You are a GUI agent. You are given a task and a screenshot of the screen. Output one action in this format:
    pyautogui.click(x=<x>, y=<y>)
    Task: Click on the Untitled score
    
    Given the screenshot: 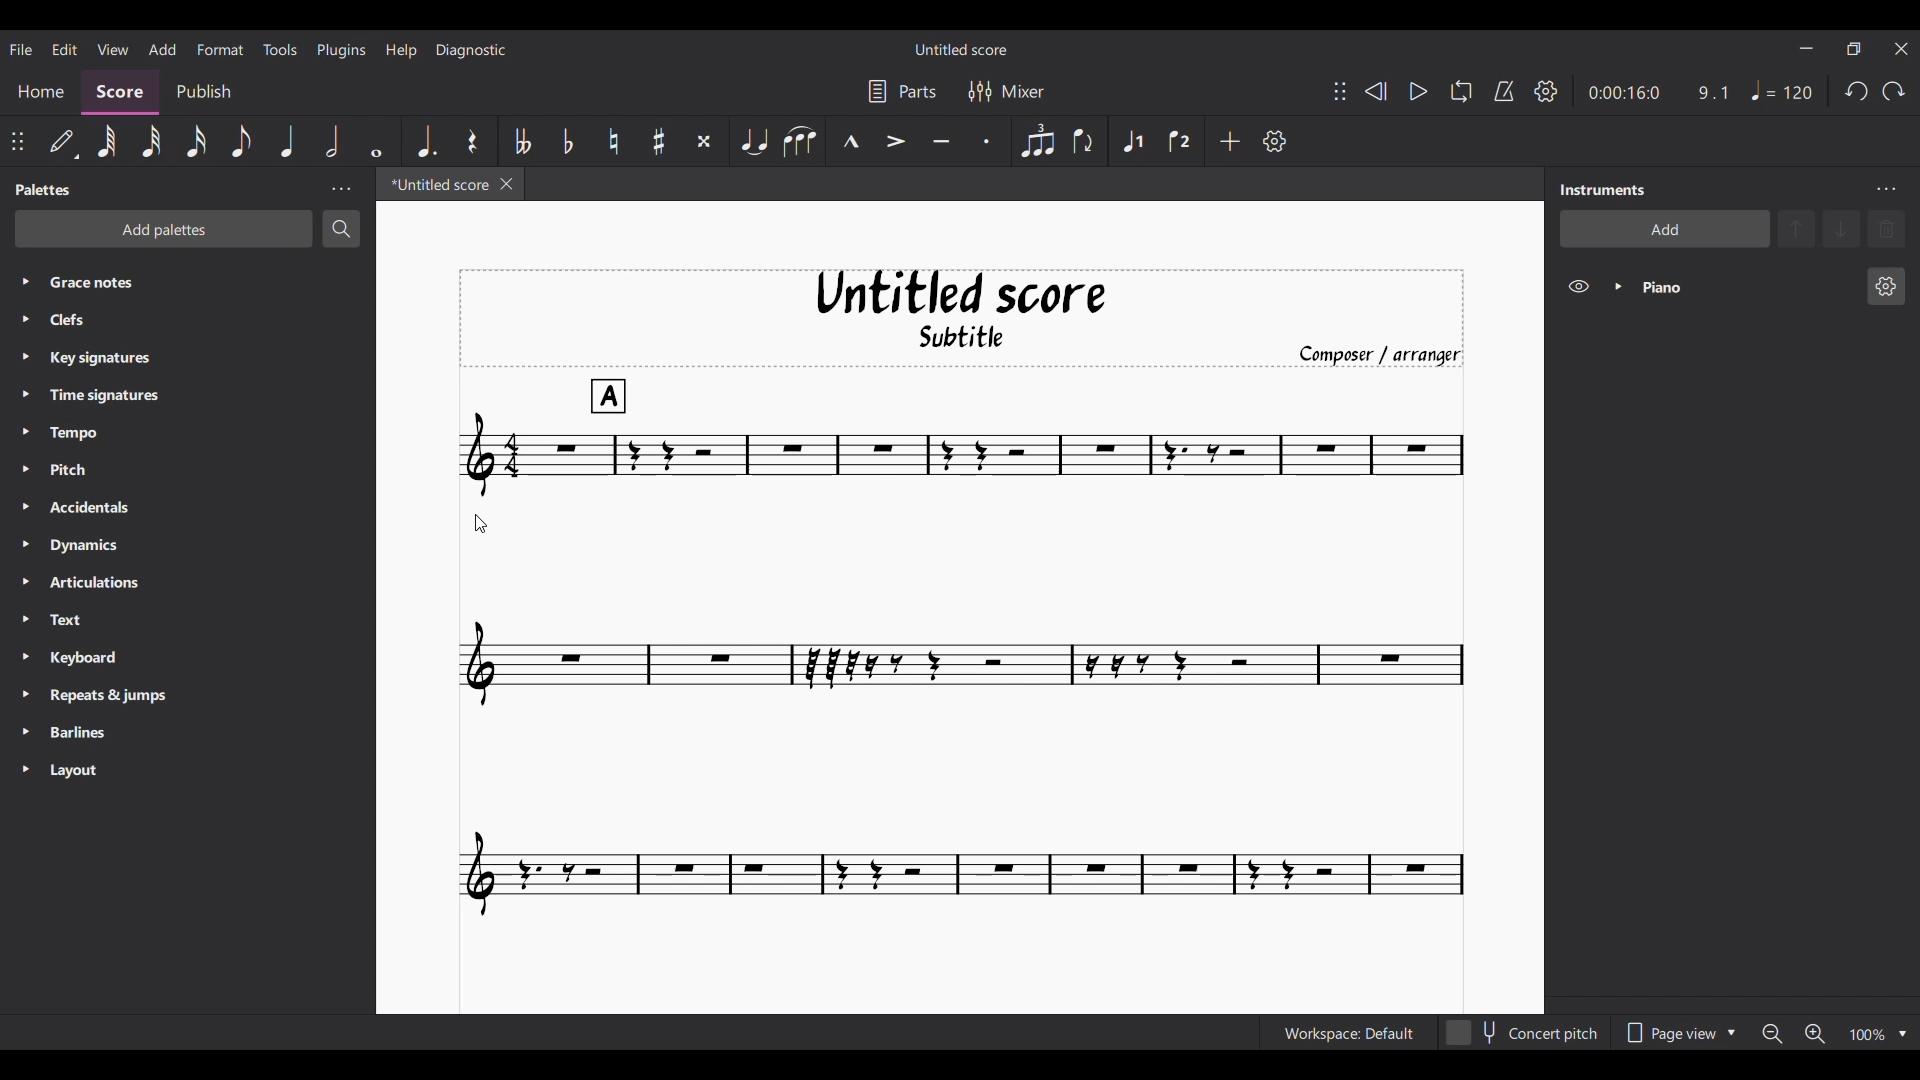 What is the action you would take?
    pyautogui.click(x=961, y=293)
    